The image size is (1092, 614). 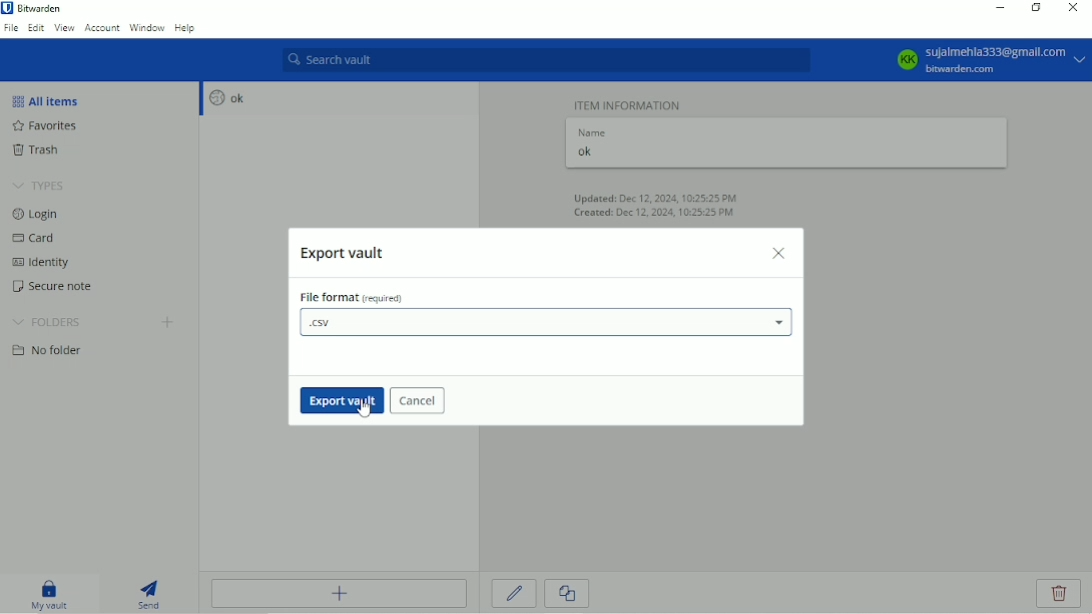 What do you see at coordinates (38, 240) in the screenshot?
I see `Card` at bounding box center [38, 240].